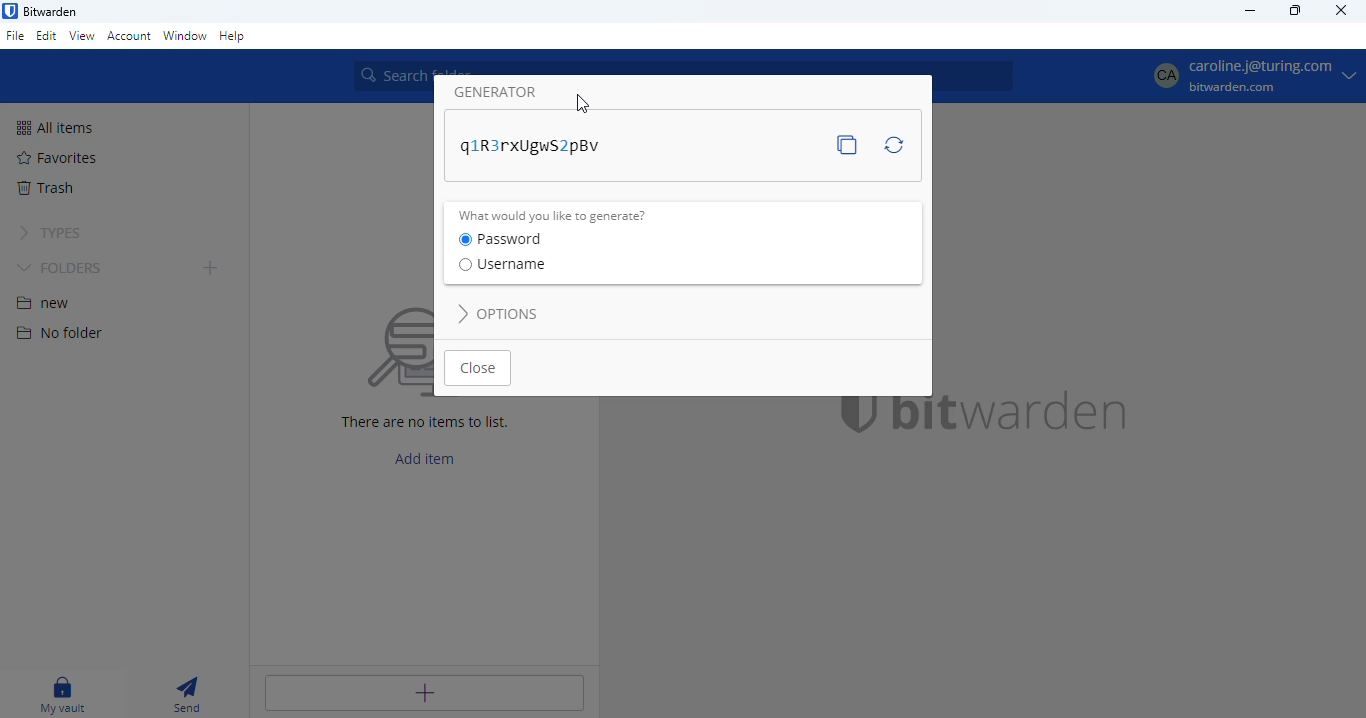 Image resolution: width=1366 pixels, height=718 pixels. I want to click on close, so click(1342, 9).